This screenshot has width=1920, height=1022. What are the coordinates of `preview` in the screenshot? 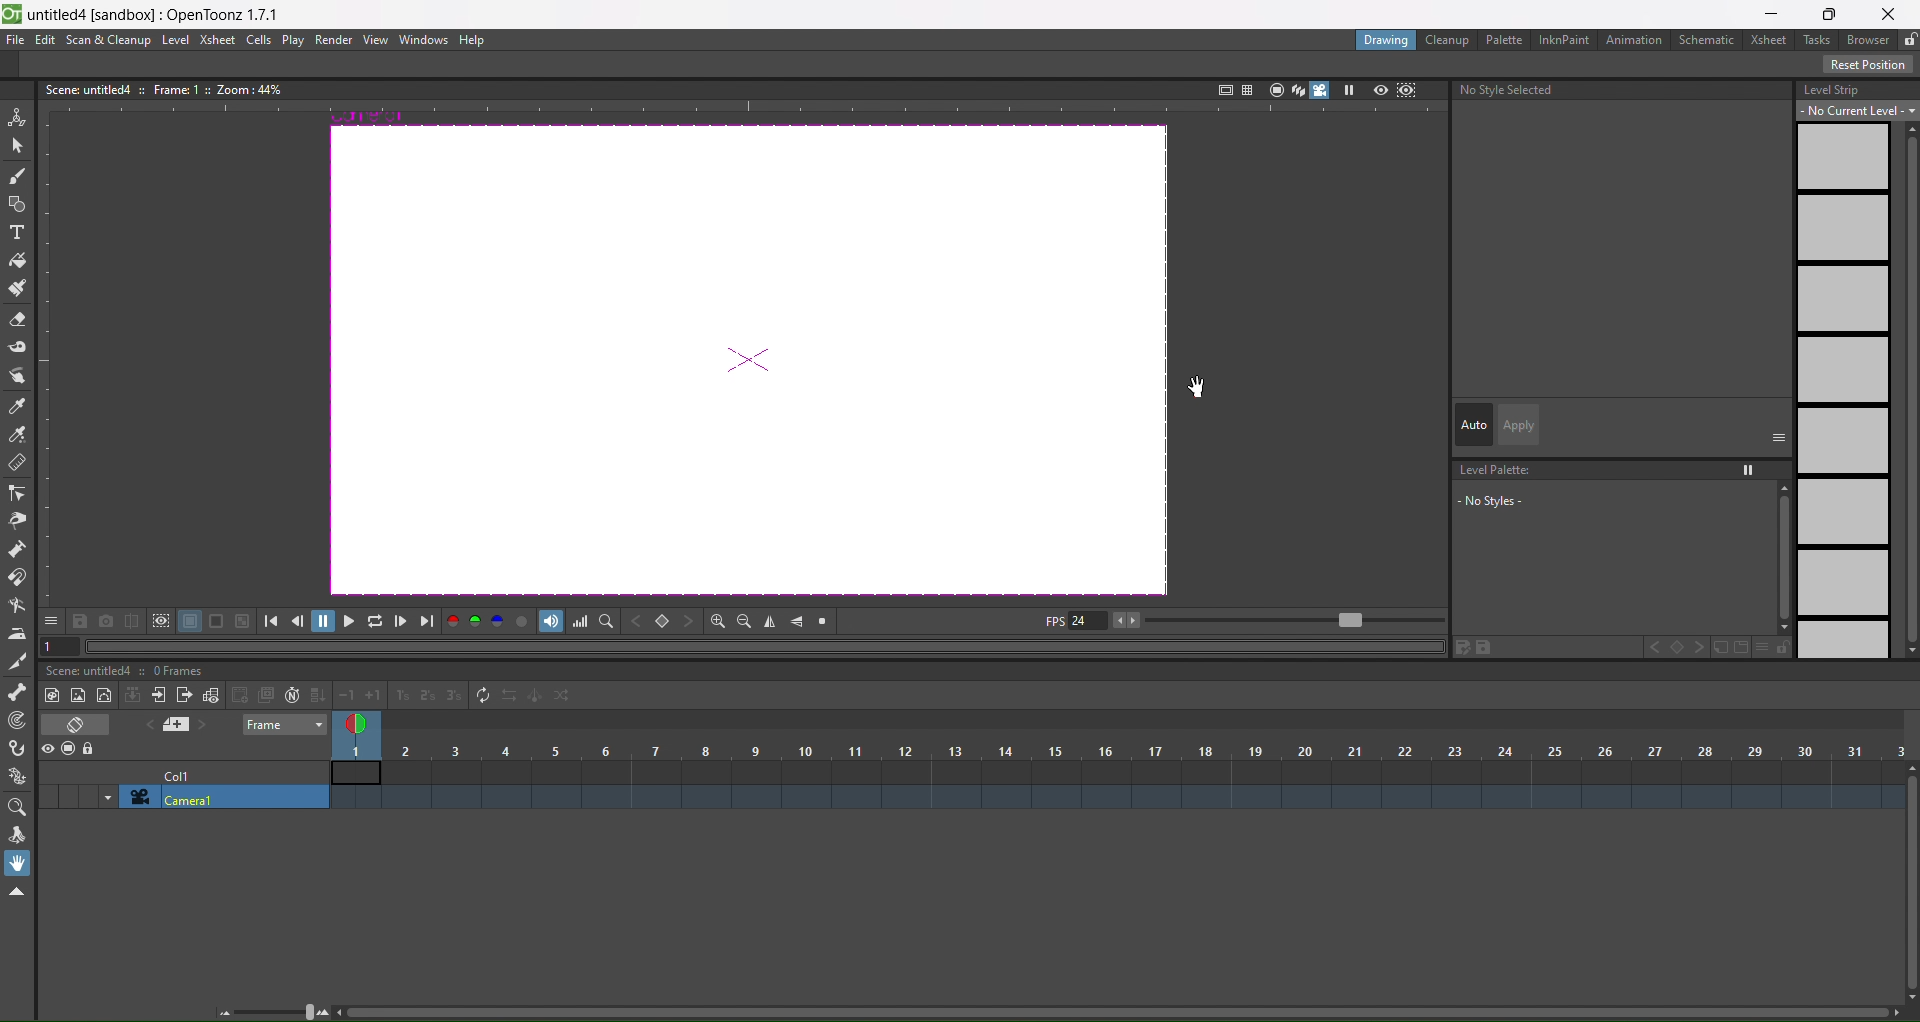 It's located at (1380, 89).